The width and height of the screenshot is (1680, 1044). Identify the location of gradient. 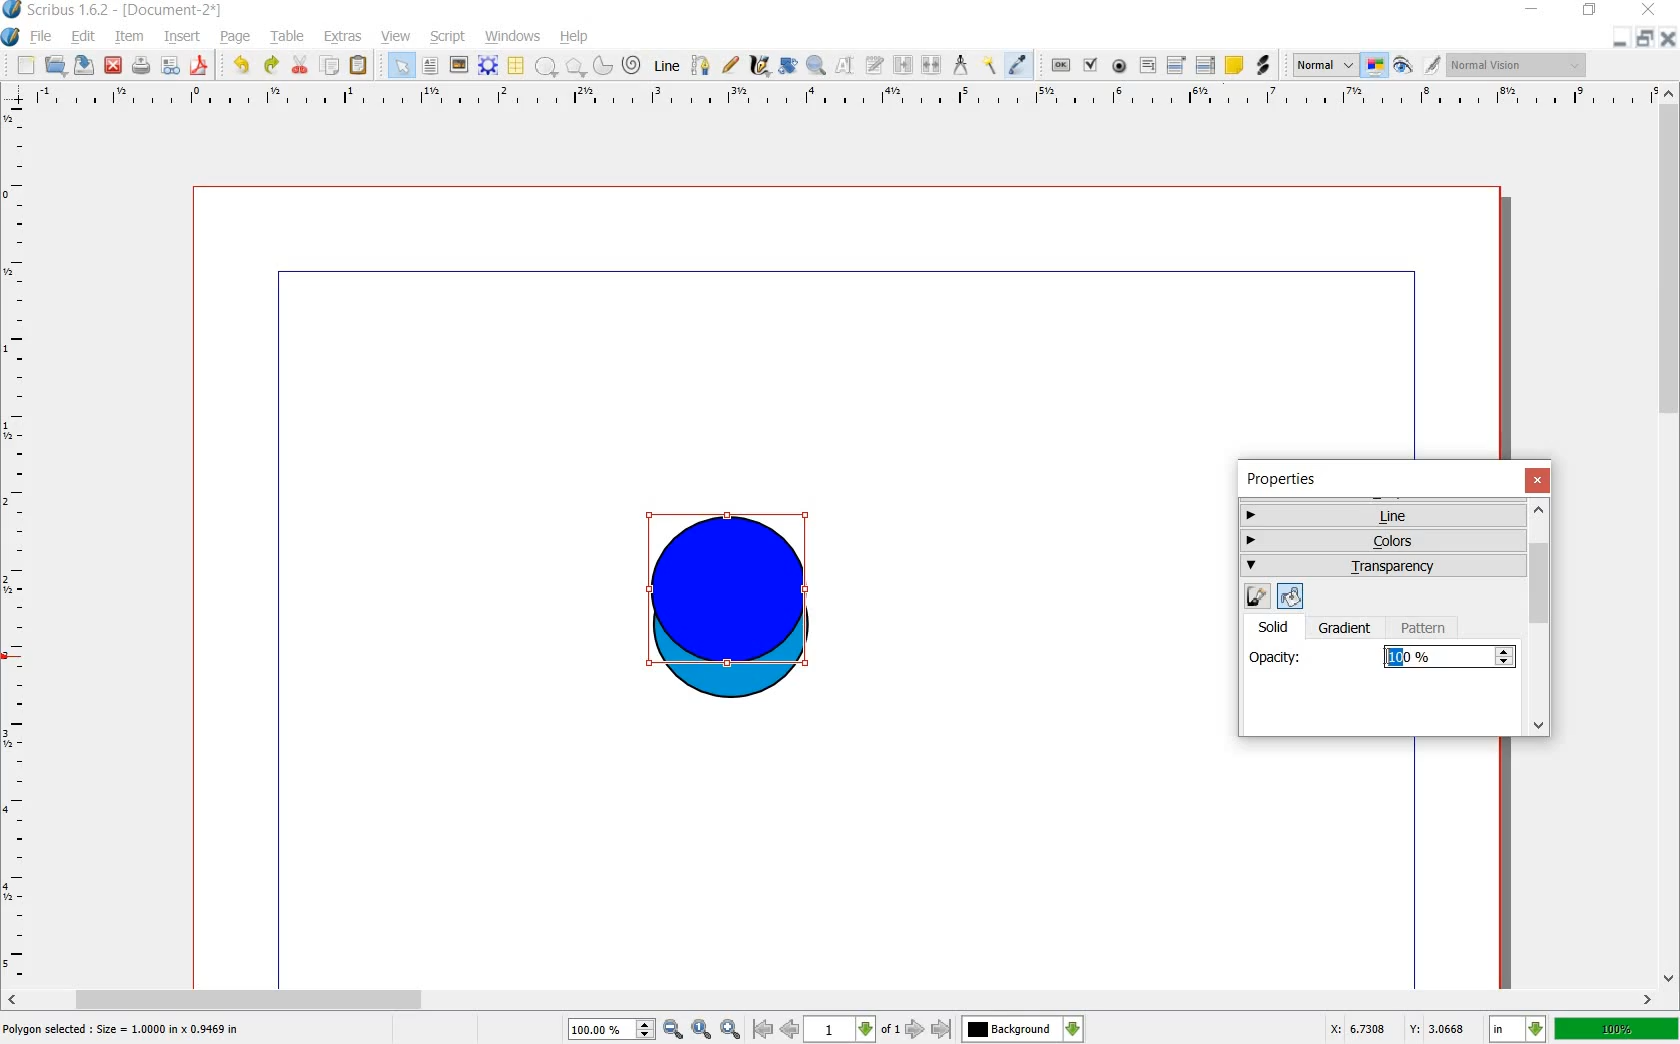
(1346, 629).